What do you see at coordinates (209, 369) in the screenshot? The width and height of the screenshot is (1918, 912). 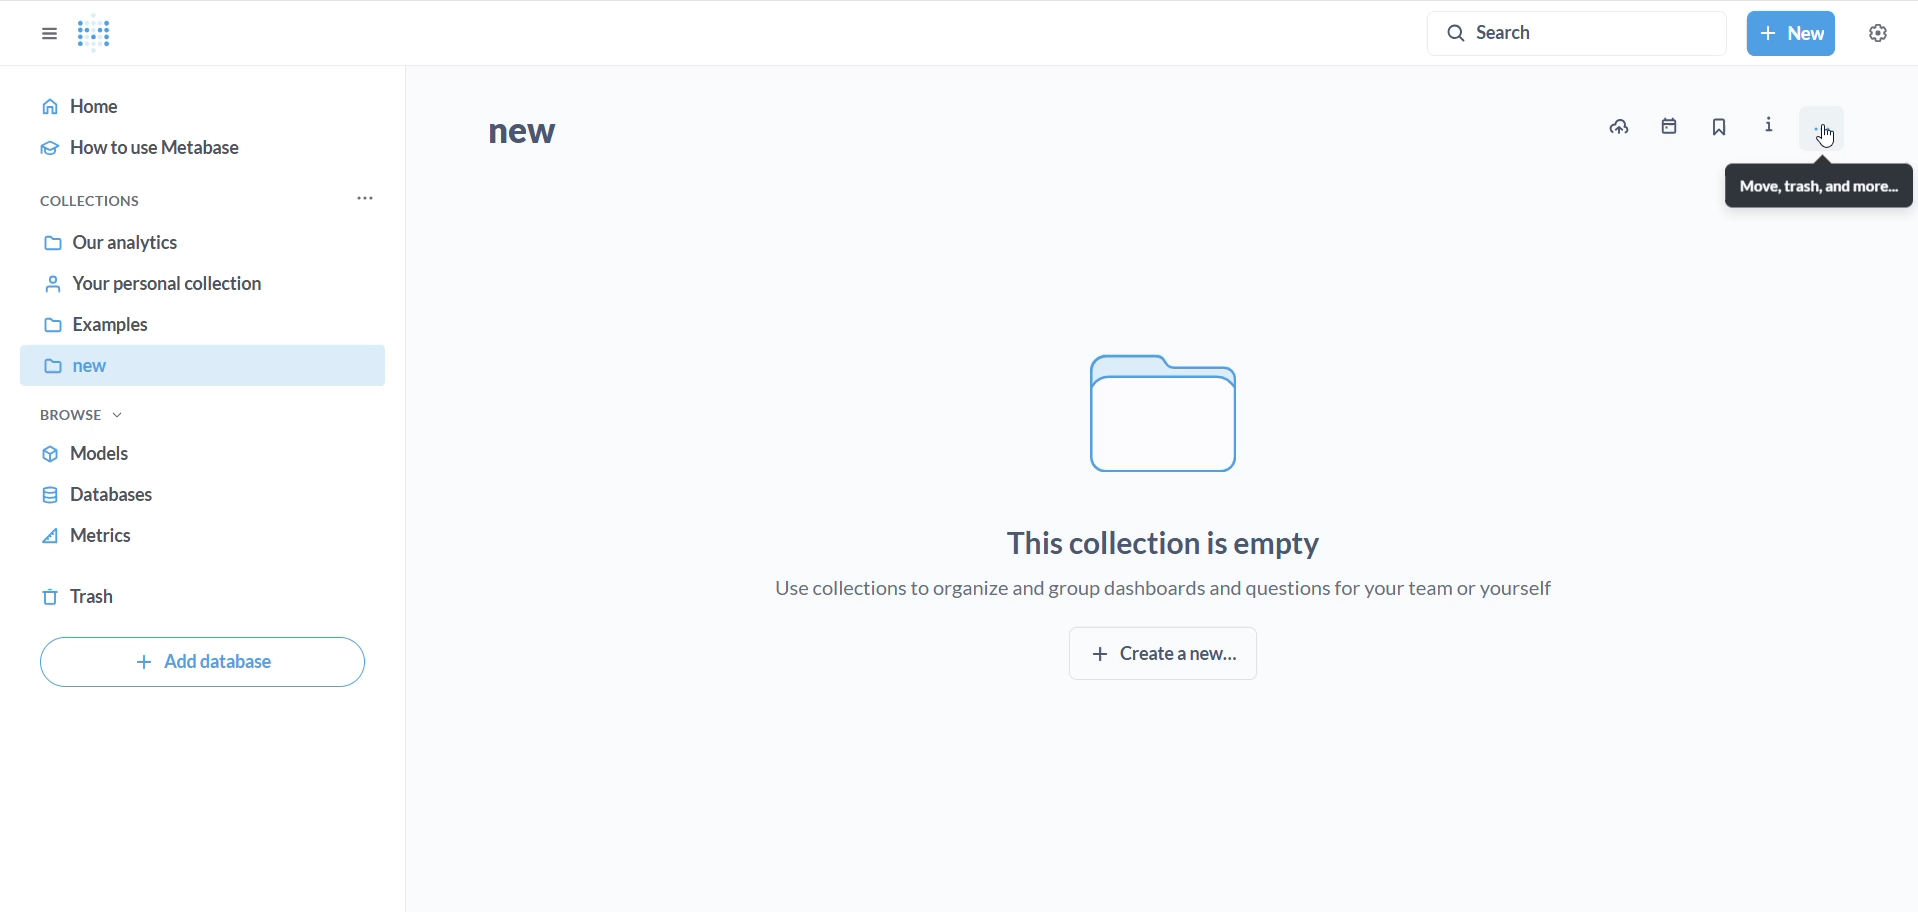 I see `new` at bounding box center [209, 369].